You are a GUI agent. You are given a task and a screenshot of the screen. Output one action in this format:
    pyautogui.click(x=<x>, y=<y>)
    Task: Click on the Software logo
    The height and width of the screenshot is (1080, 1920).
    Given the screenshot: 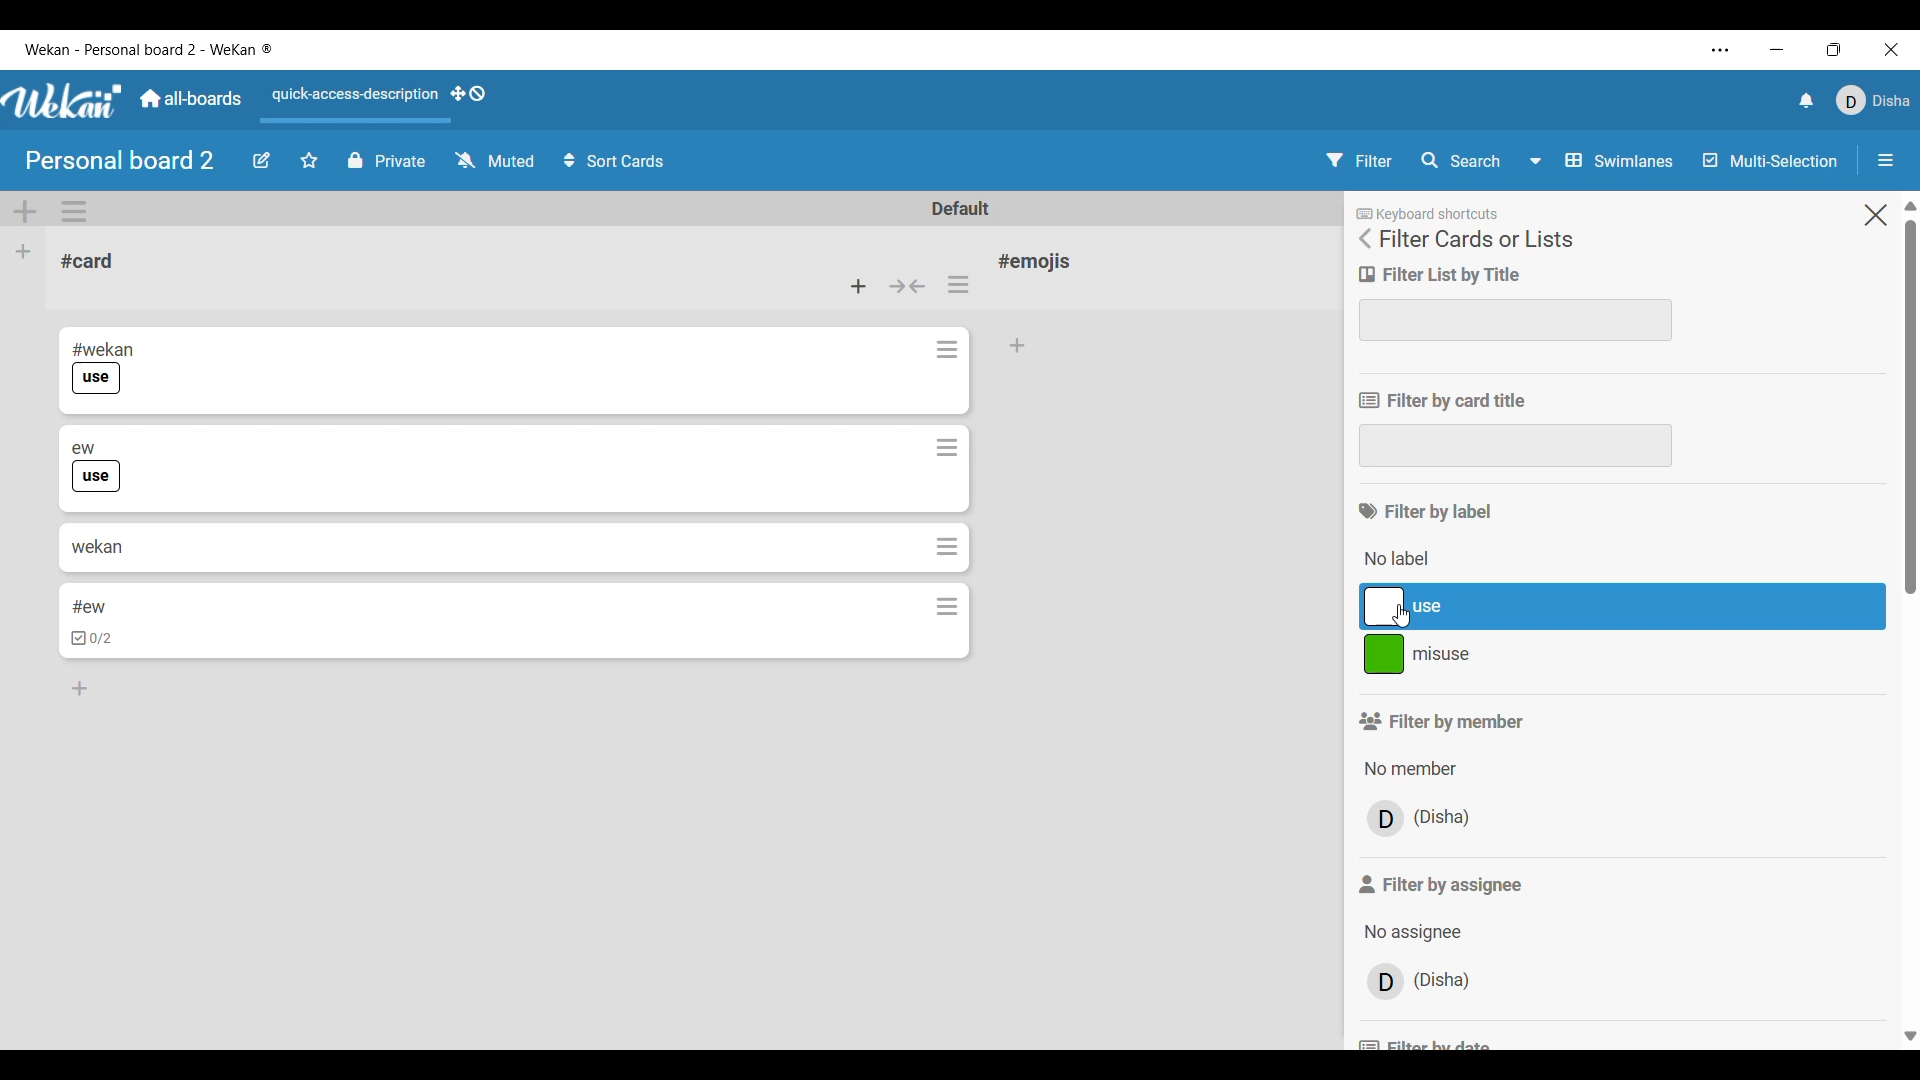 What is the action you would take?
    pyautogui.click(x=63, y=101)
    